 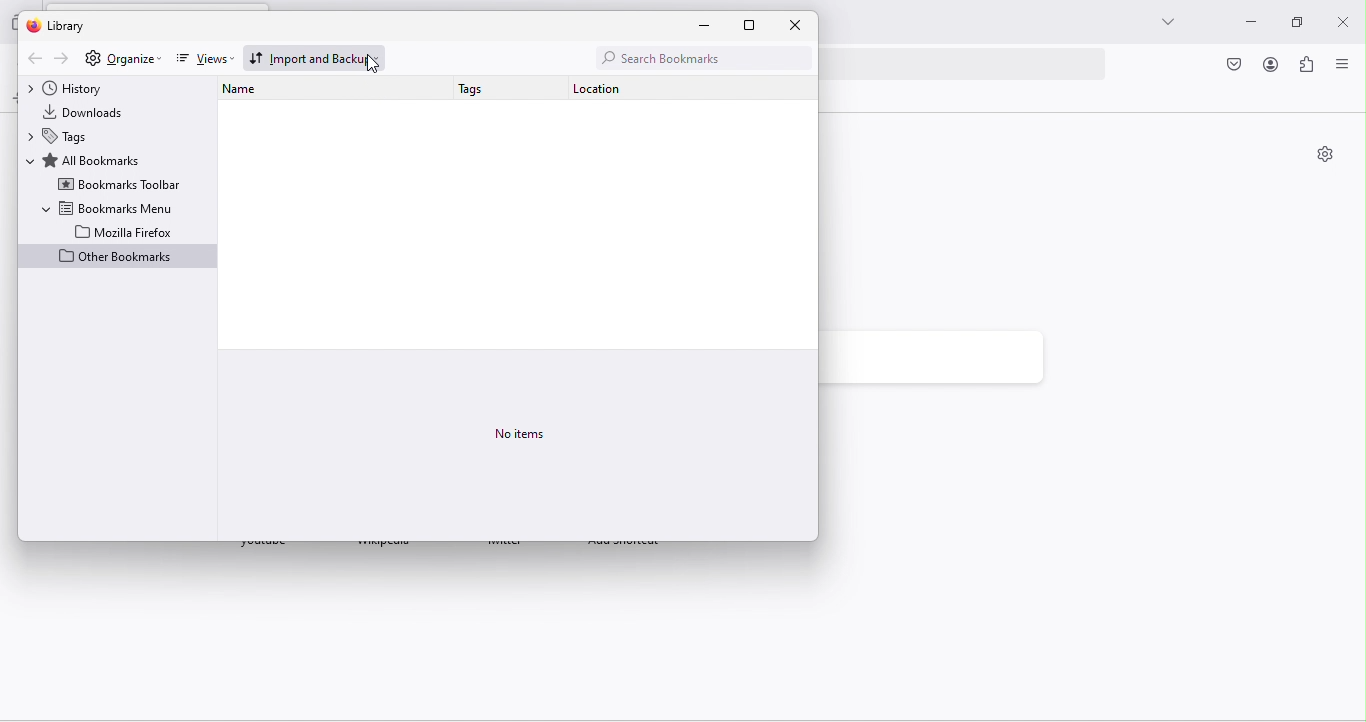 What do you see at coordinates (1325, 156) in the screenshot?
I see `settings` at bounding box center [1325, 156].